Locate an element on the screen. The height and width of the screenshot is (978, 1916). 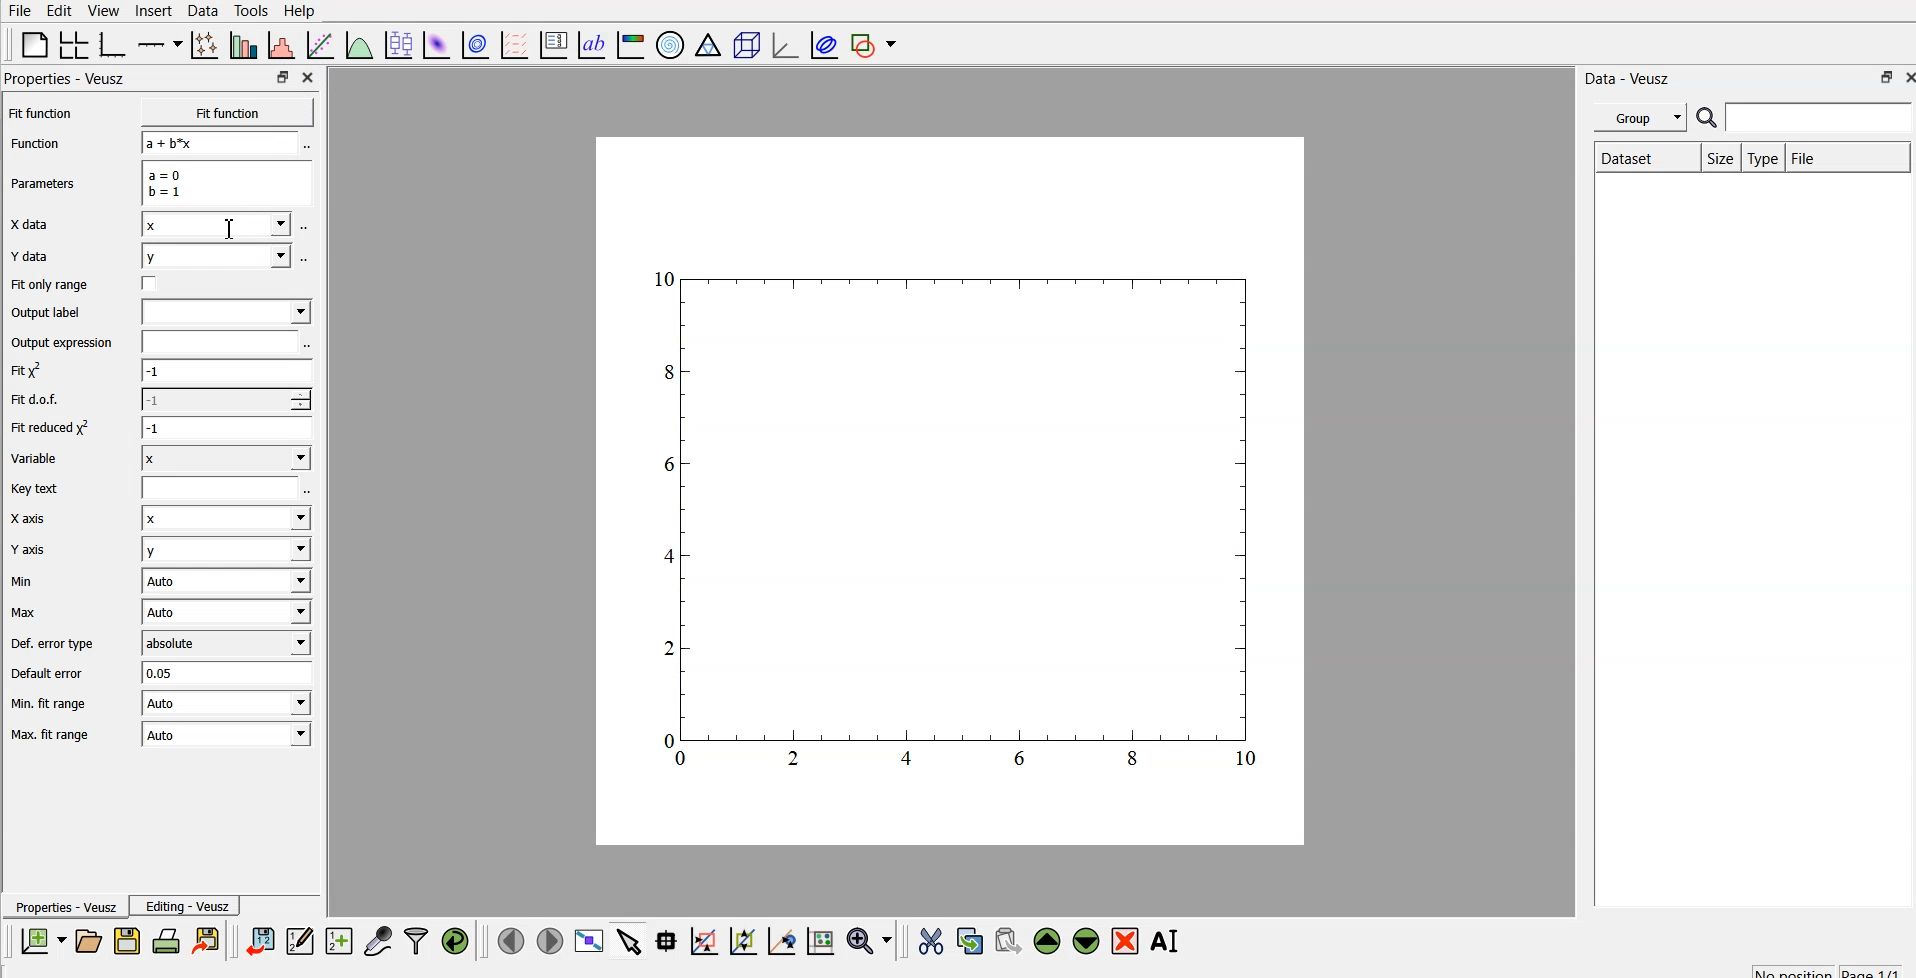
plot 2d data set as an image is located at coordinates (438, 45).